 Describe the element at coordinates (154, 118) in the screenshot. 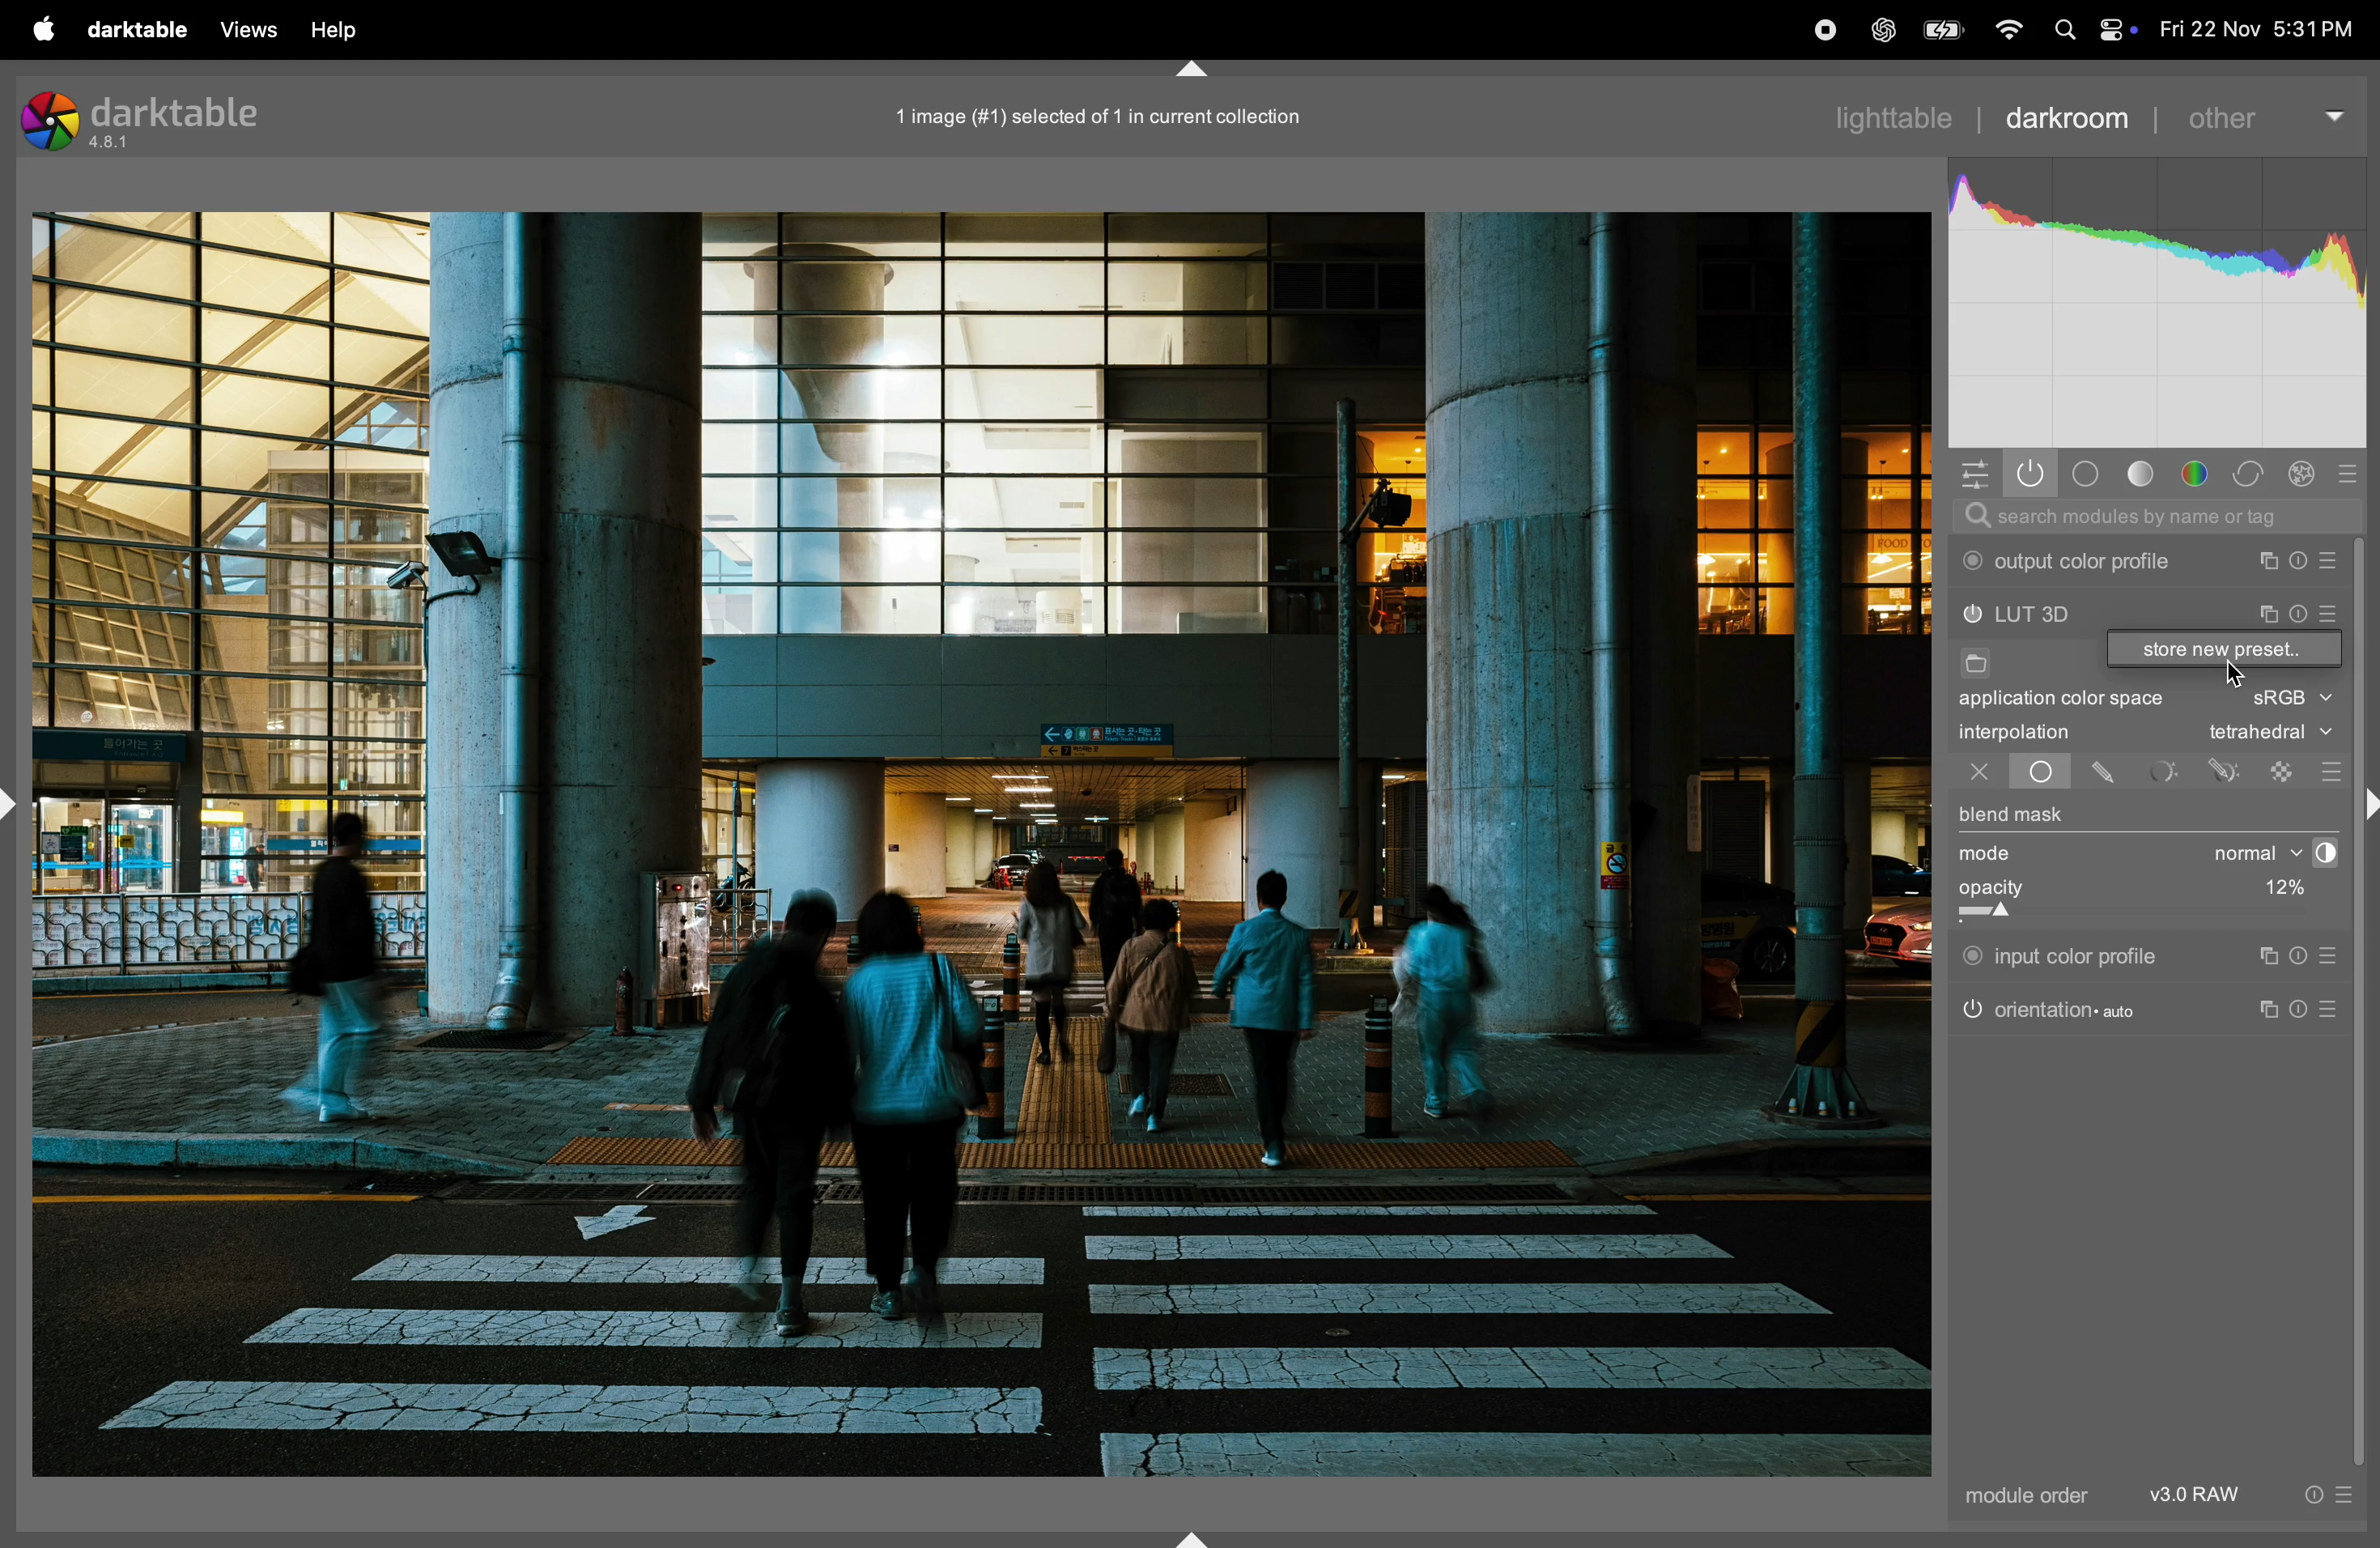

I see `darktable version` at that location.